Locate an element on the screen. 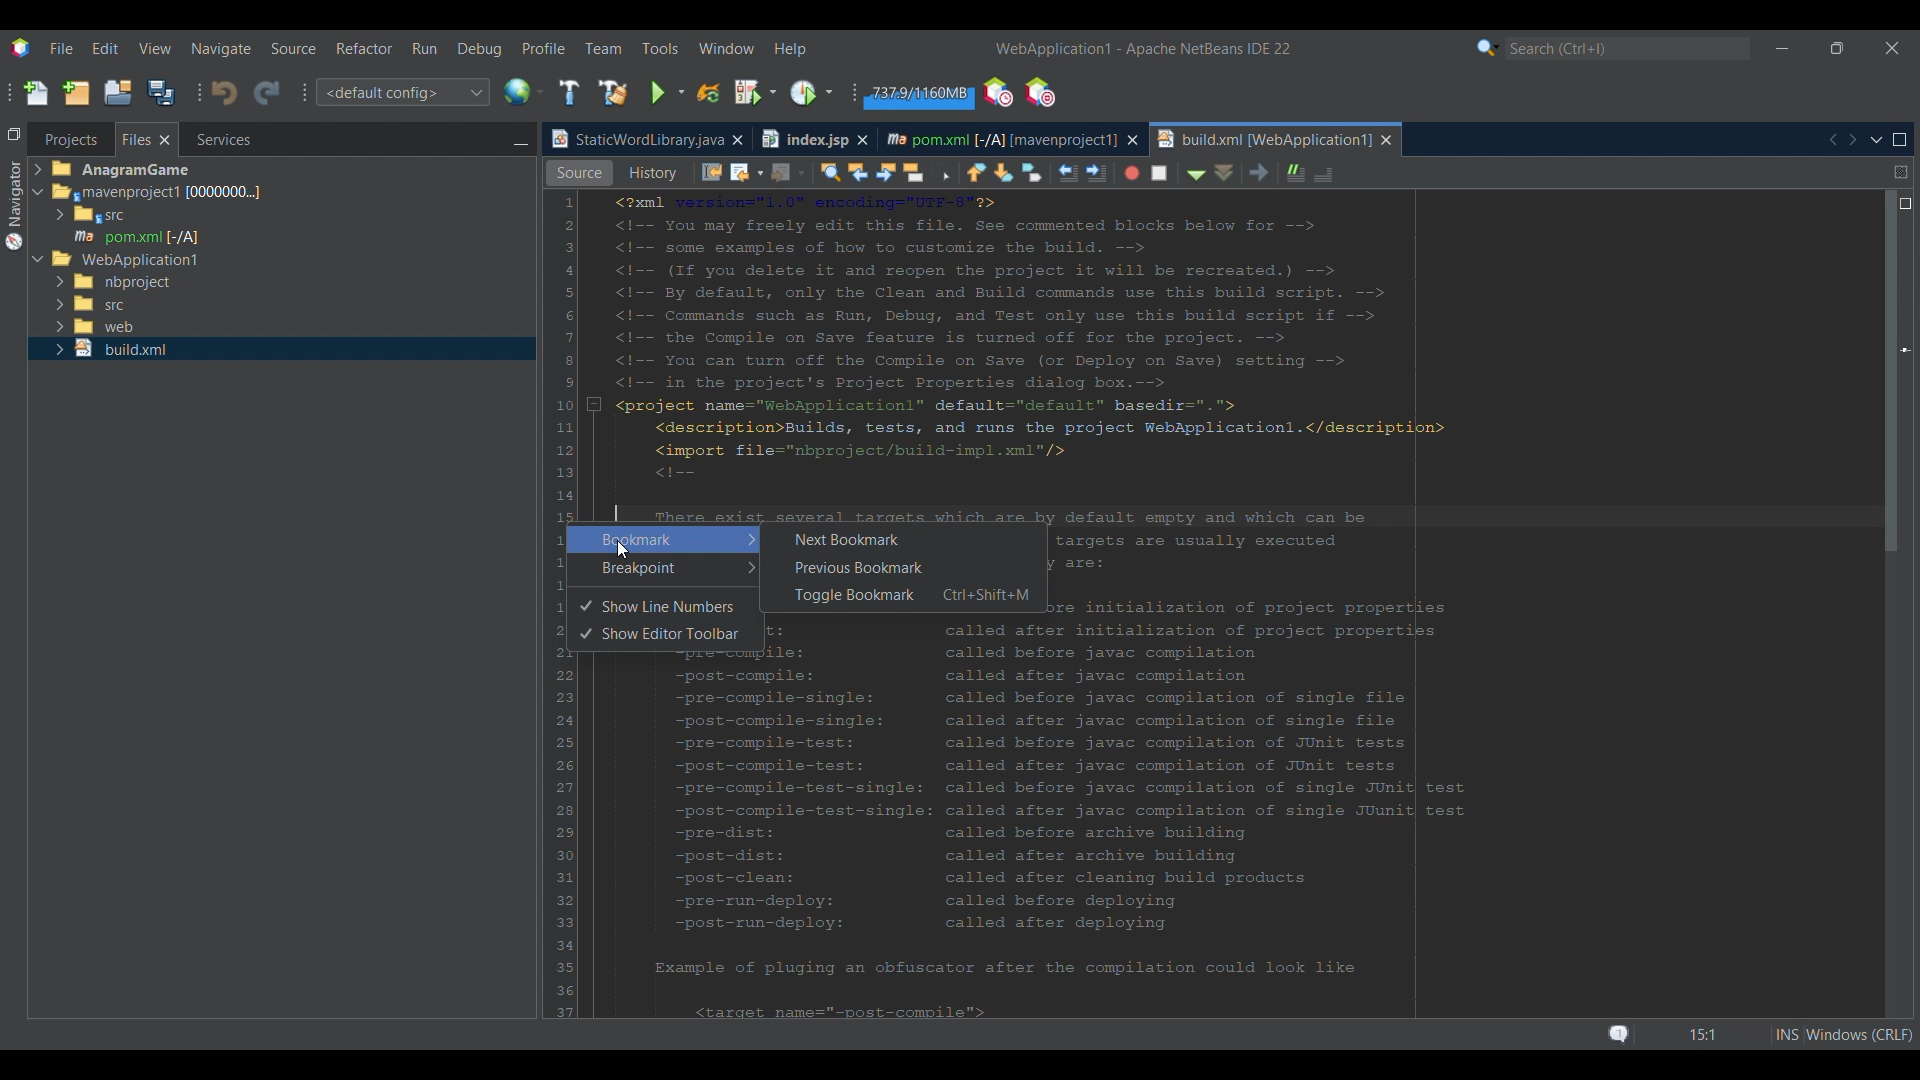  Search category selection is located at coordinates (1488, 48).